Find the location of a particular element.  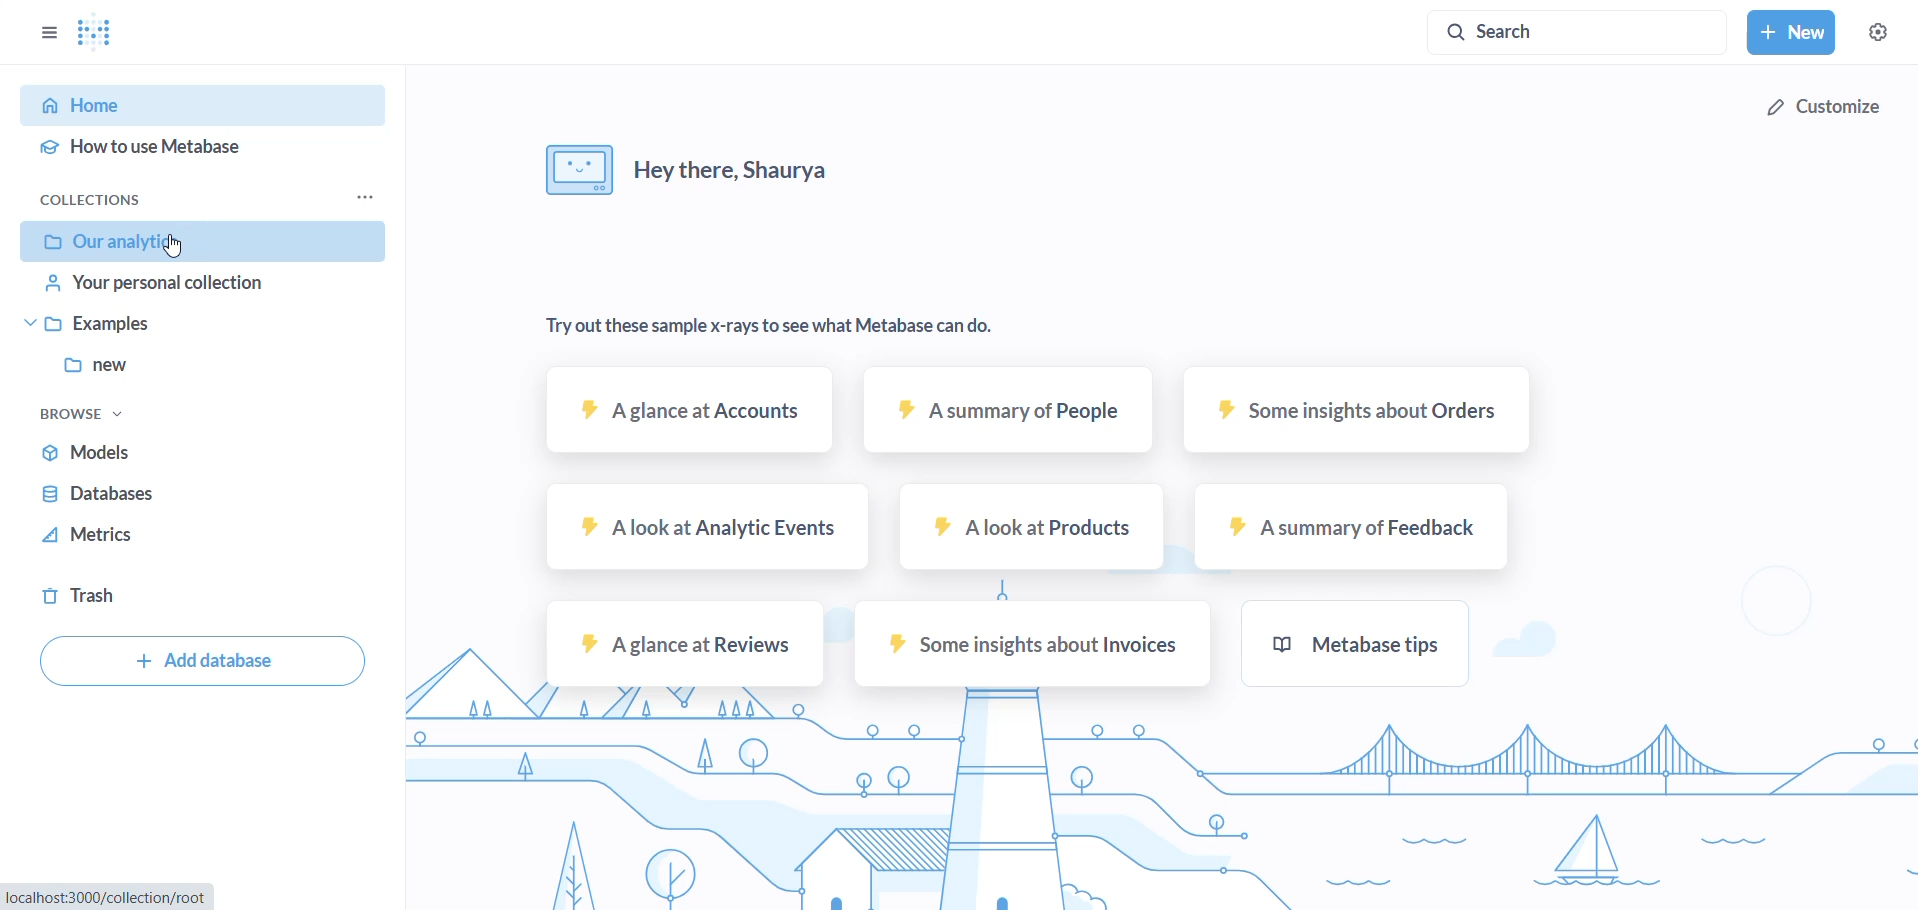

metrics is located at coordinates (193, 541).